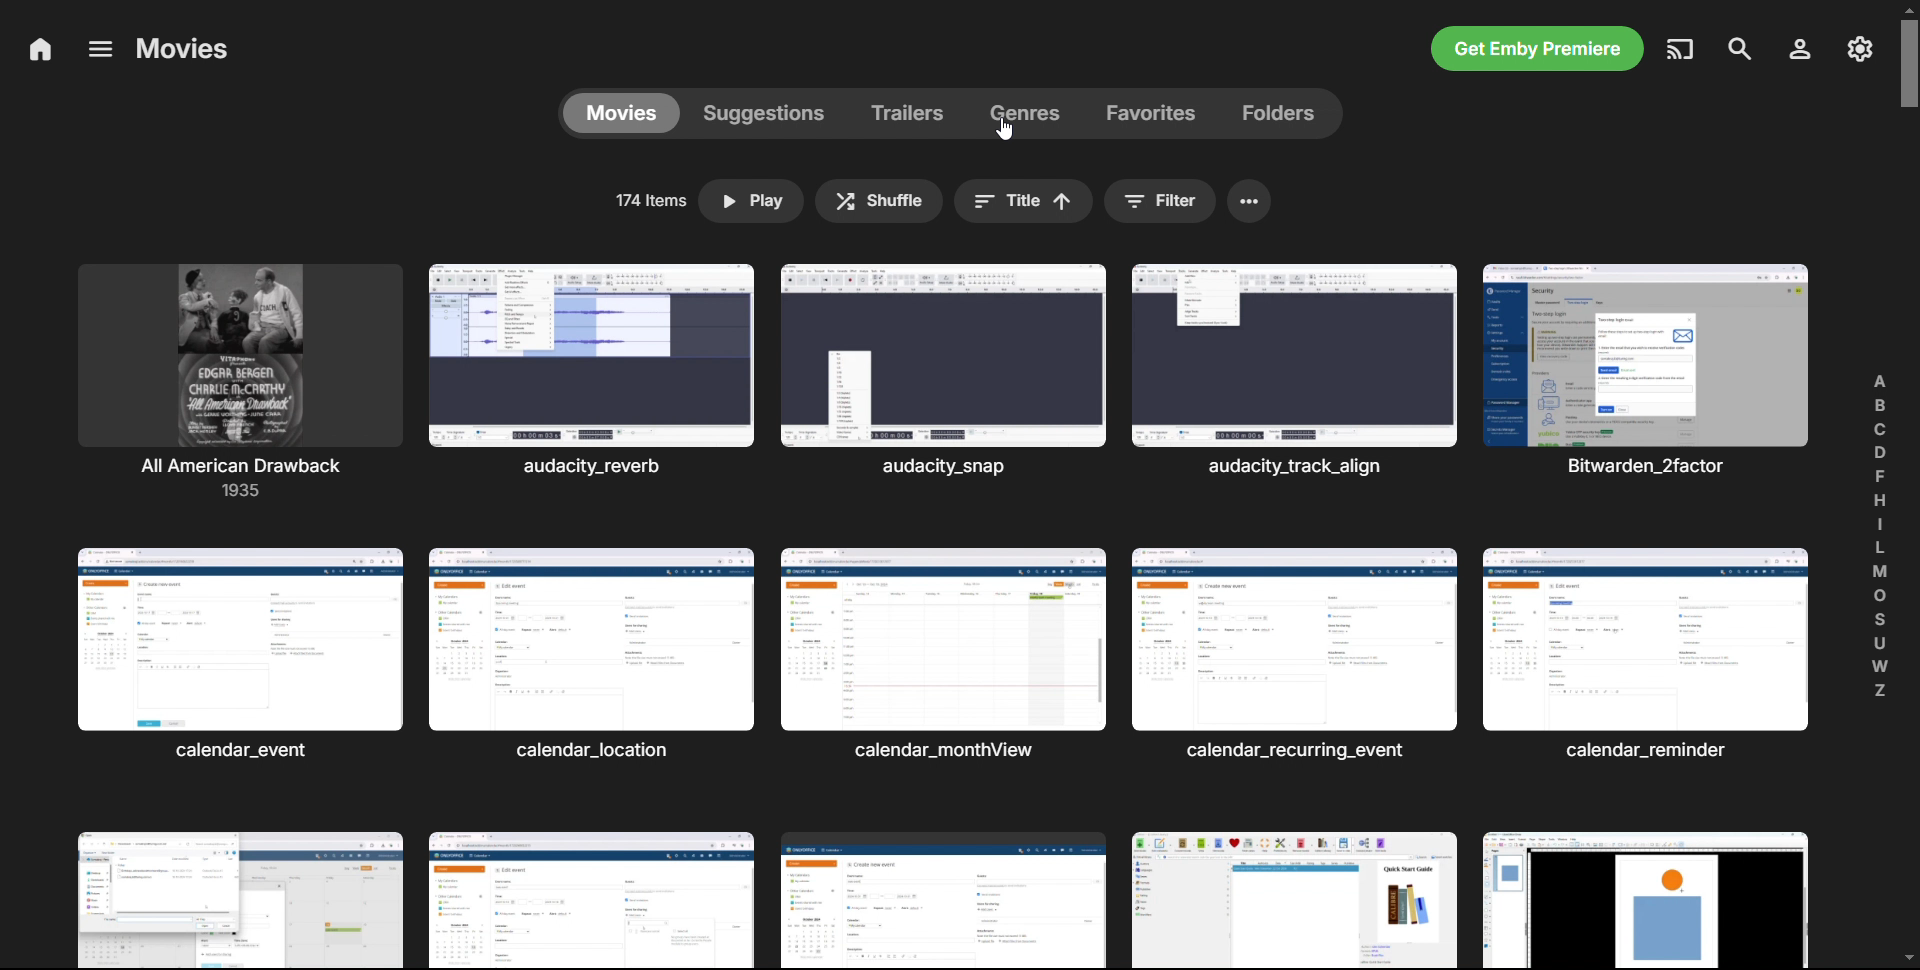 This screenshot has width=1920, height=970. What do you see at coordinates (944, 369) in the screenshot?
I see `audacity_snap` at bounding box center [944, 369].